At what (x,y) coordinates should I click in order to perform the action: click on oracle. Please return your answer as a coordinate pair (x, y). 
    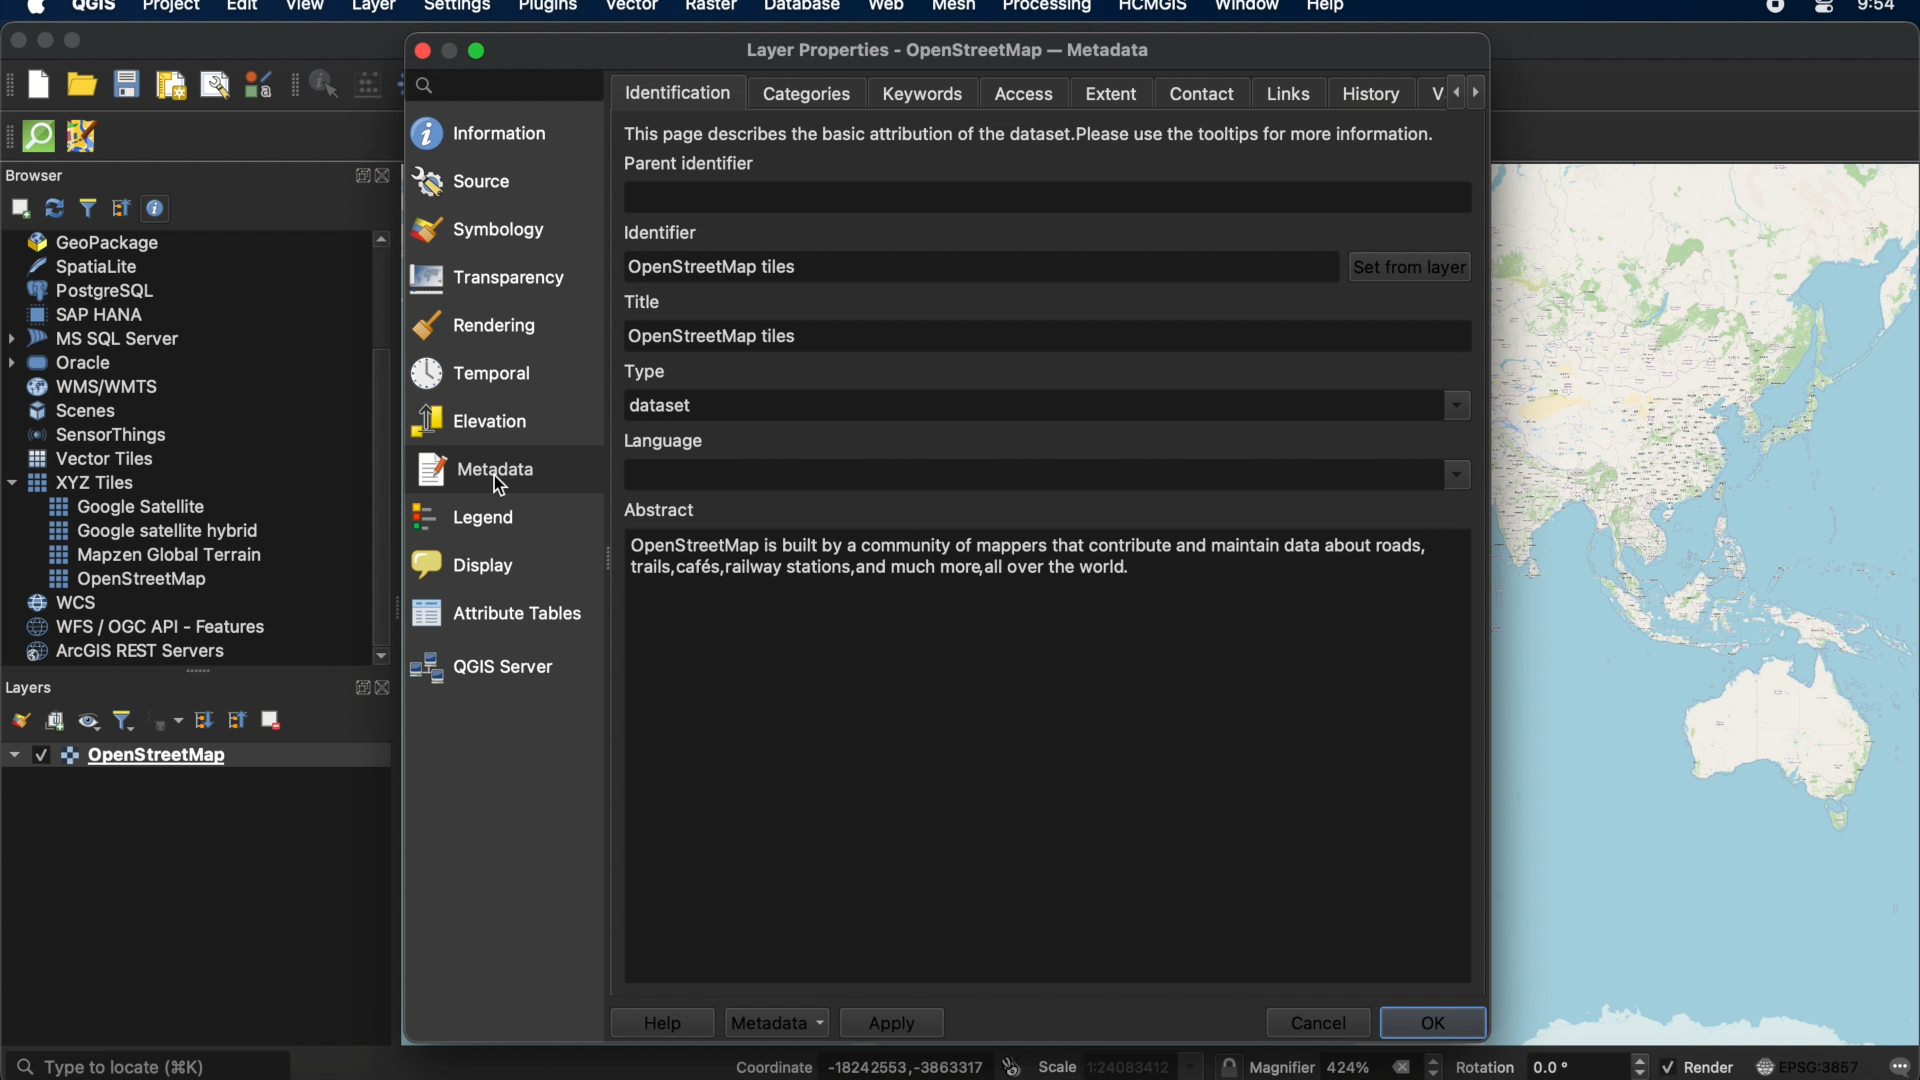
    Looking at the image, I should click on (68, 364).